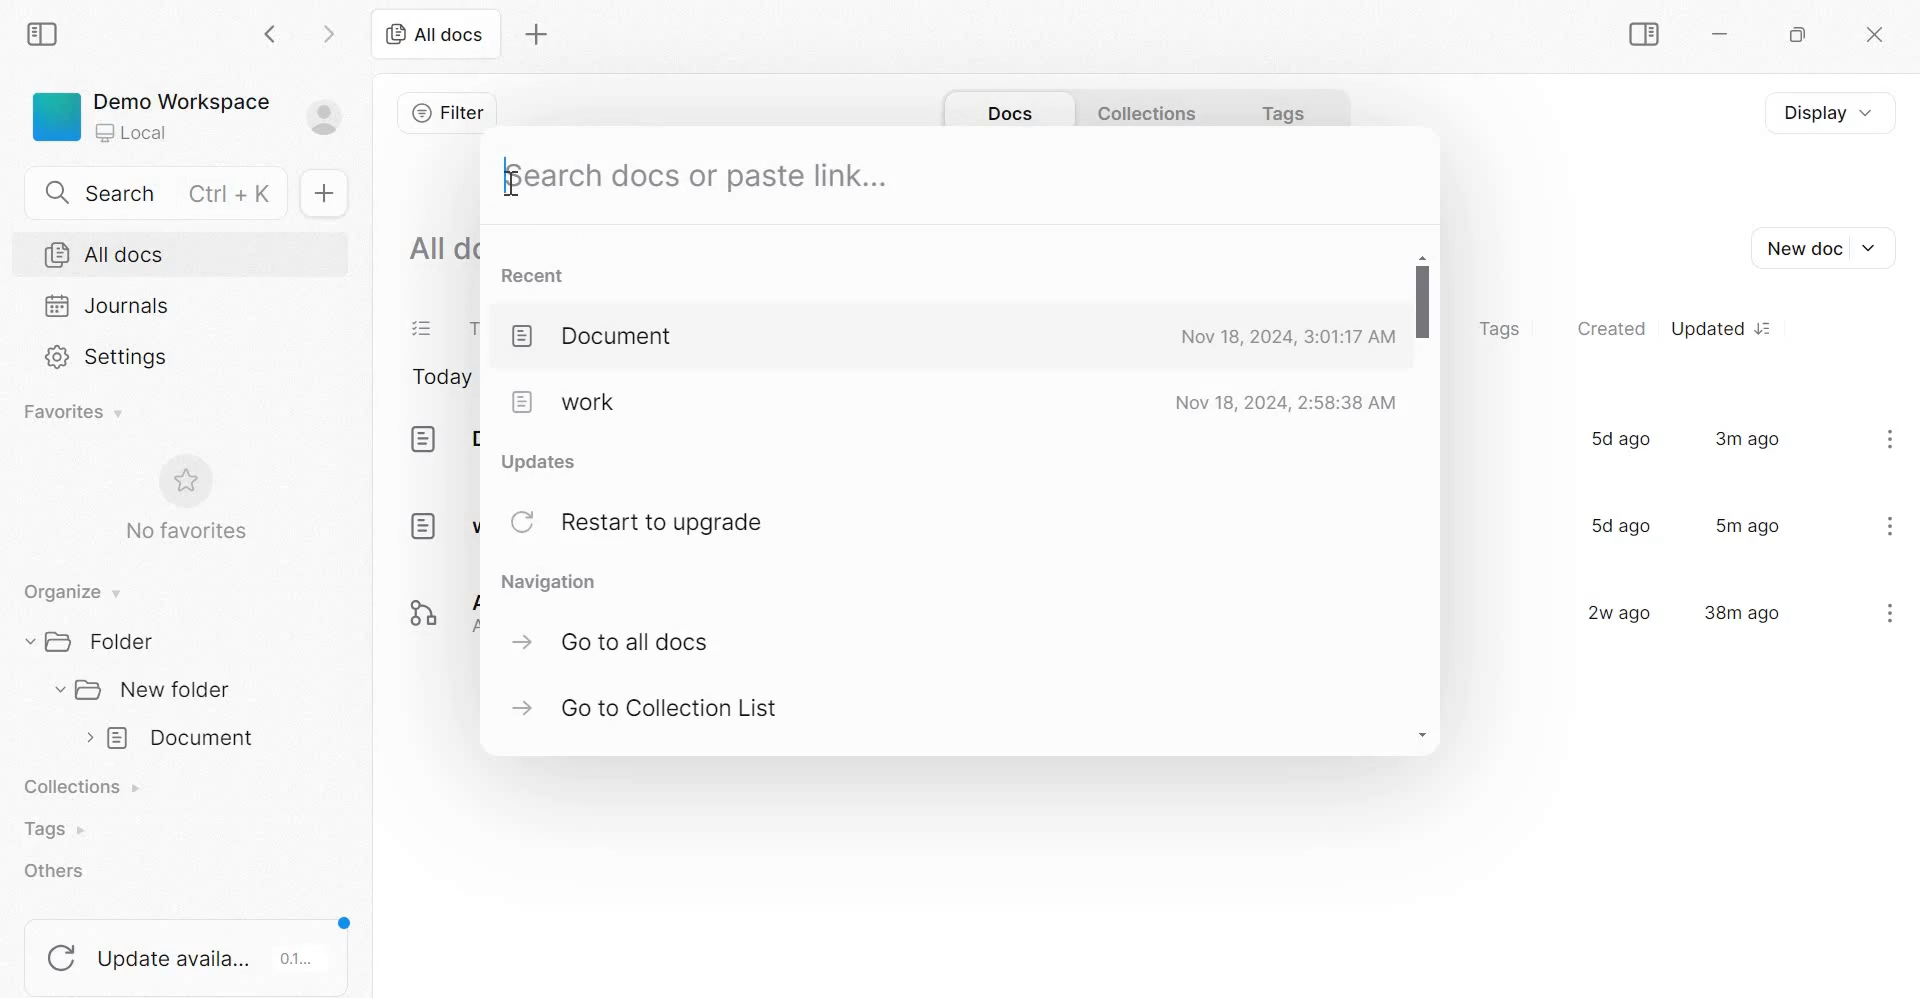 Image resolution: width=1920 pixels, height=998 pixels. What do you see at coordinates (1891, 526) in the screenshot?
I see `kebab menu` at bounding box center [1891, 526].